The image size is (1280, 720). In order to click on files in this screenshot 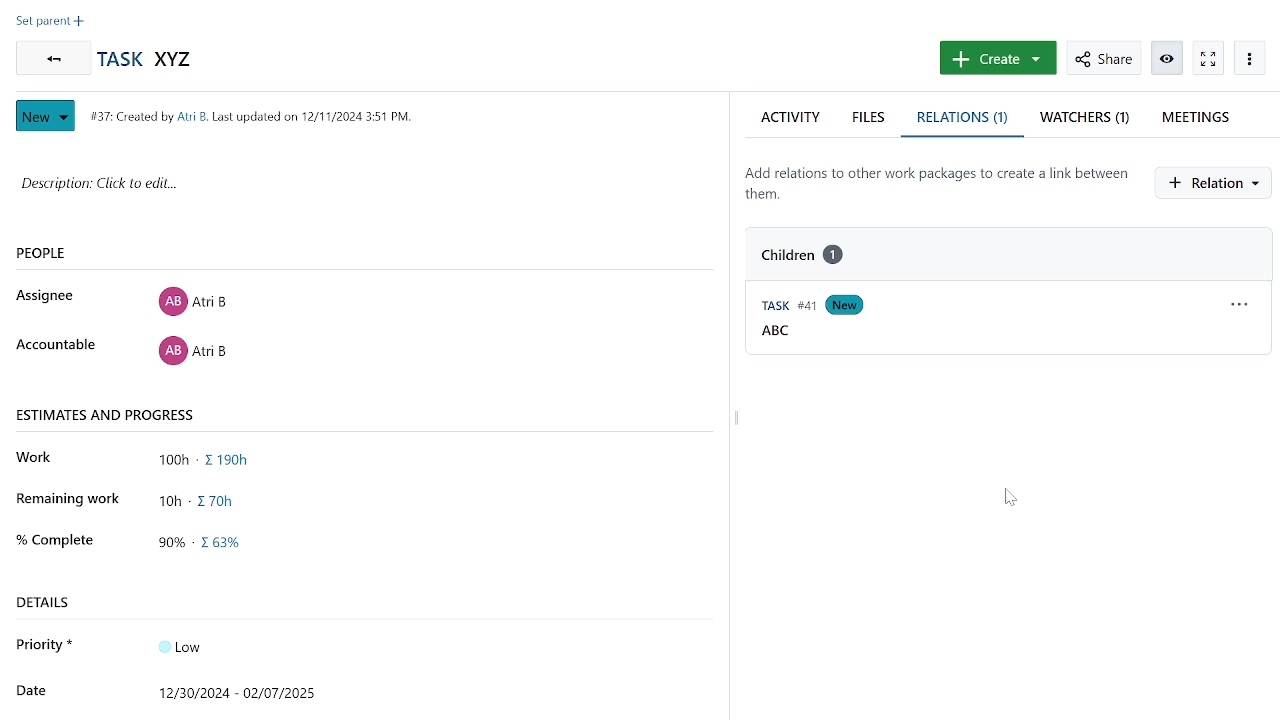, I will do `click(871, 117)`.